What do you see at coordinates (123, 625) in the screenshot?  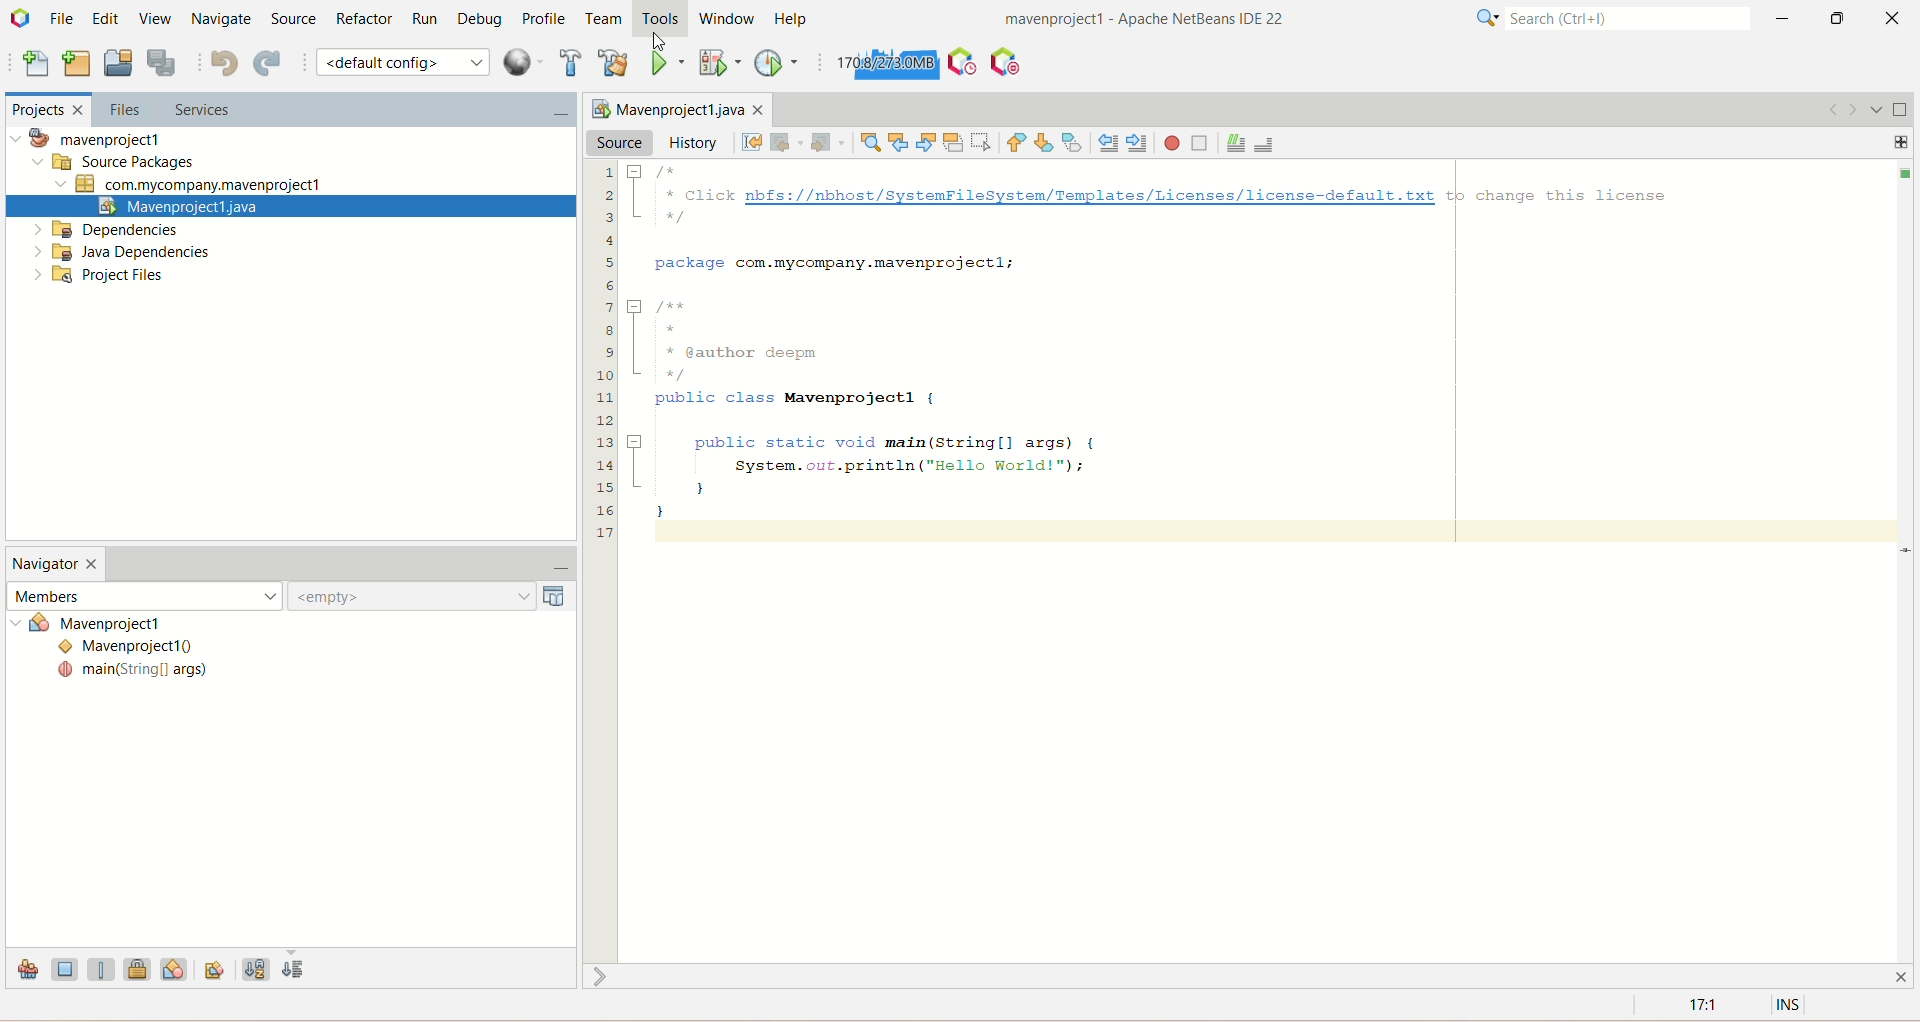 I see `mavenproject1` at bounding box center [123, 625].